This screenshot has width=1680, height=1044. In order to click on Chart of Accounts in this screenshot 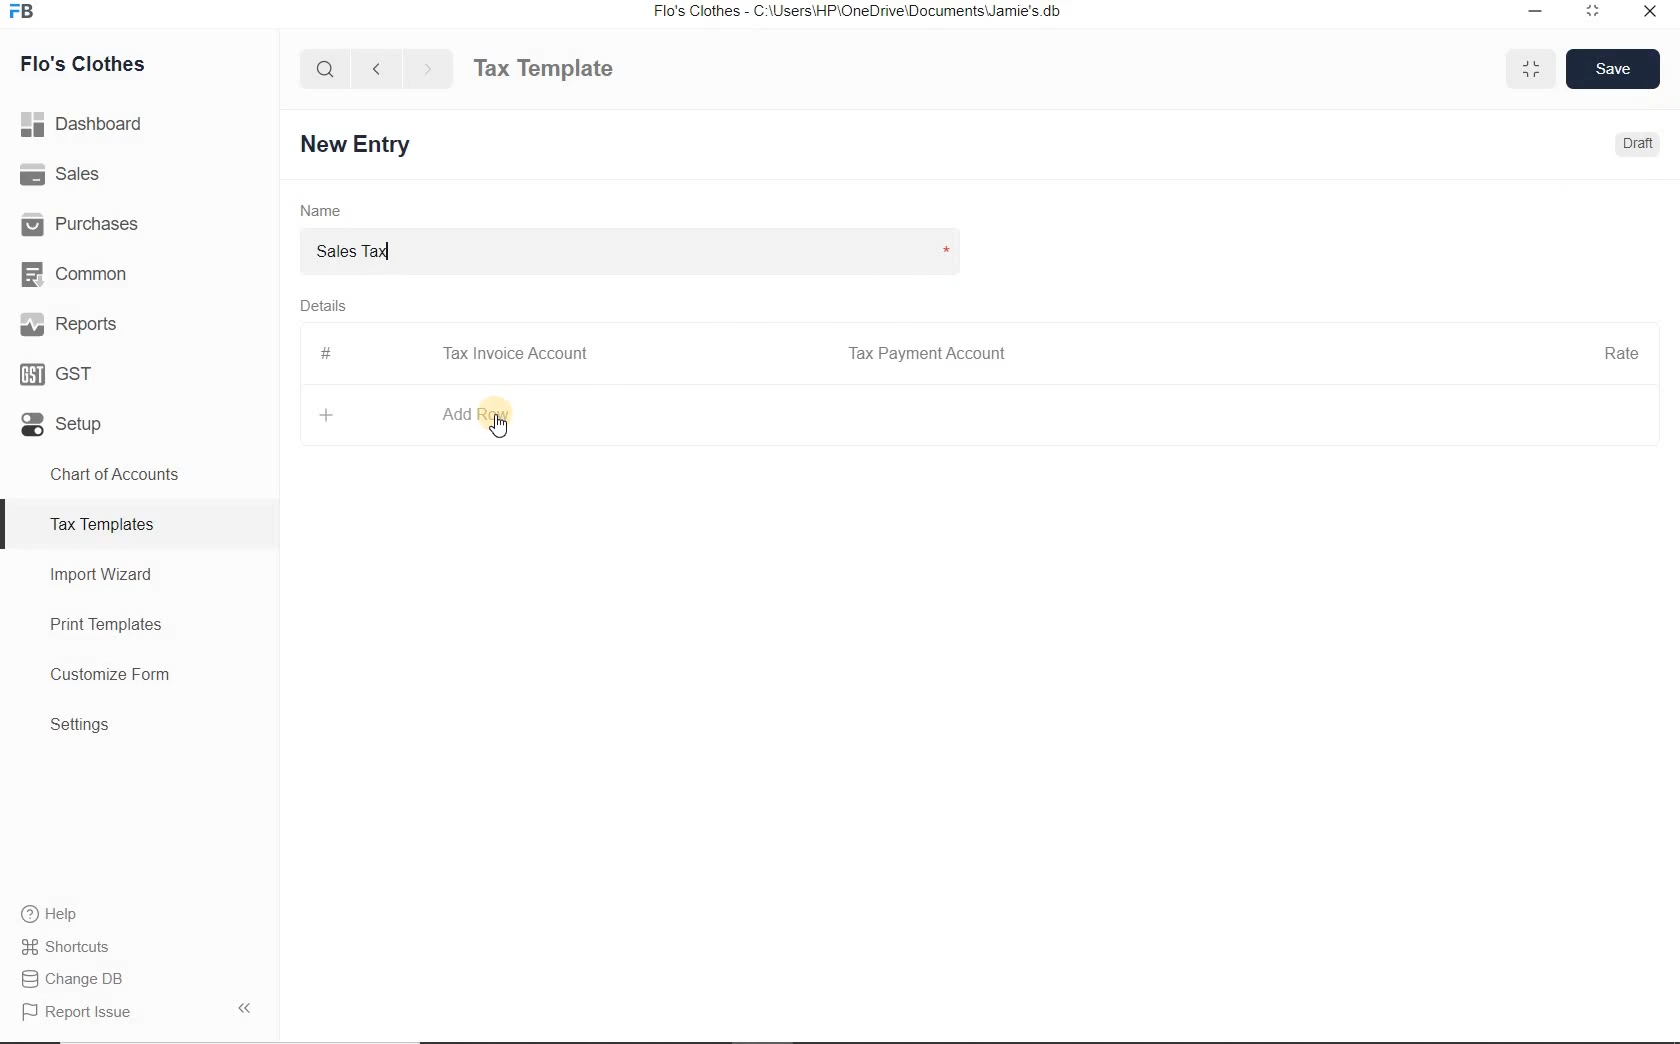, I will do `click(138, 474)`.